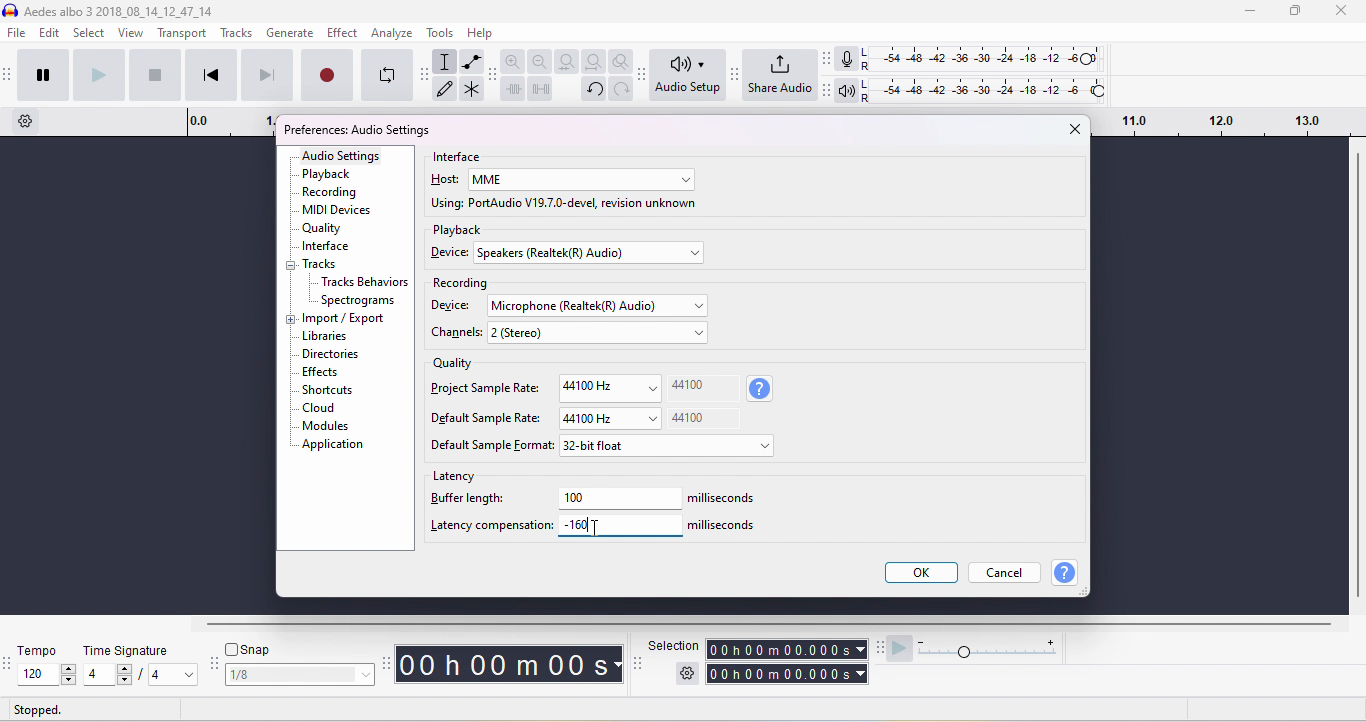  I want to click on timeline, so click(230, 122).